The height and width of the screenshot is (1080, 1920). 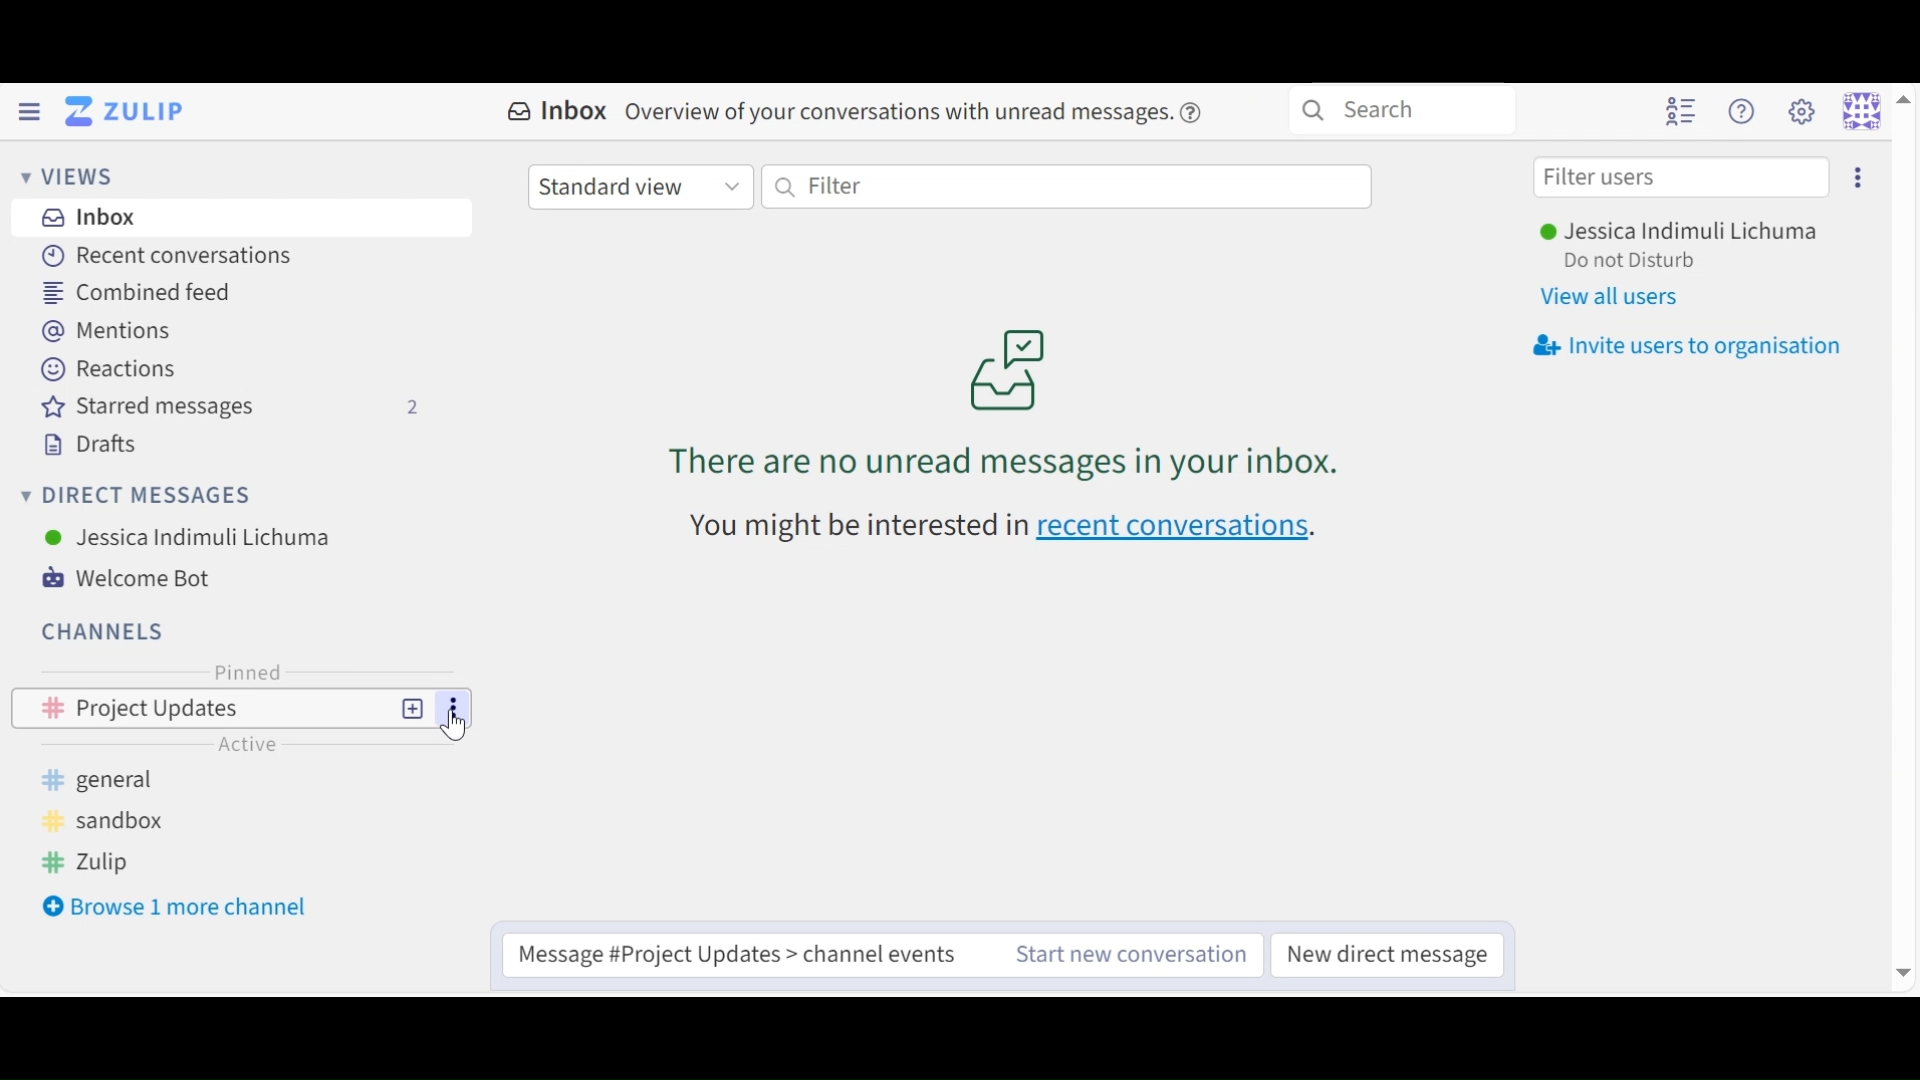 What do you see at coordinates (239, 407) in the screenshot?
I see `Starred messages` at bounding box center [239, 407].